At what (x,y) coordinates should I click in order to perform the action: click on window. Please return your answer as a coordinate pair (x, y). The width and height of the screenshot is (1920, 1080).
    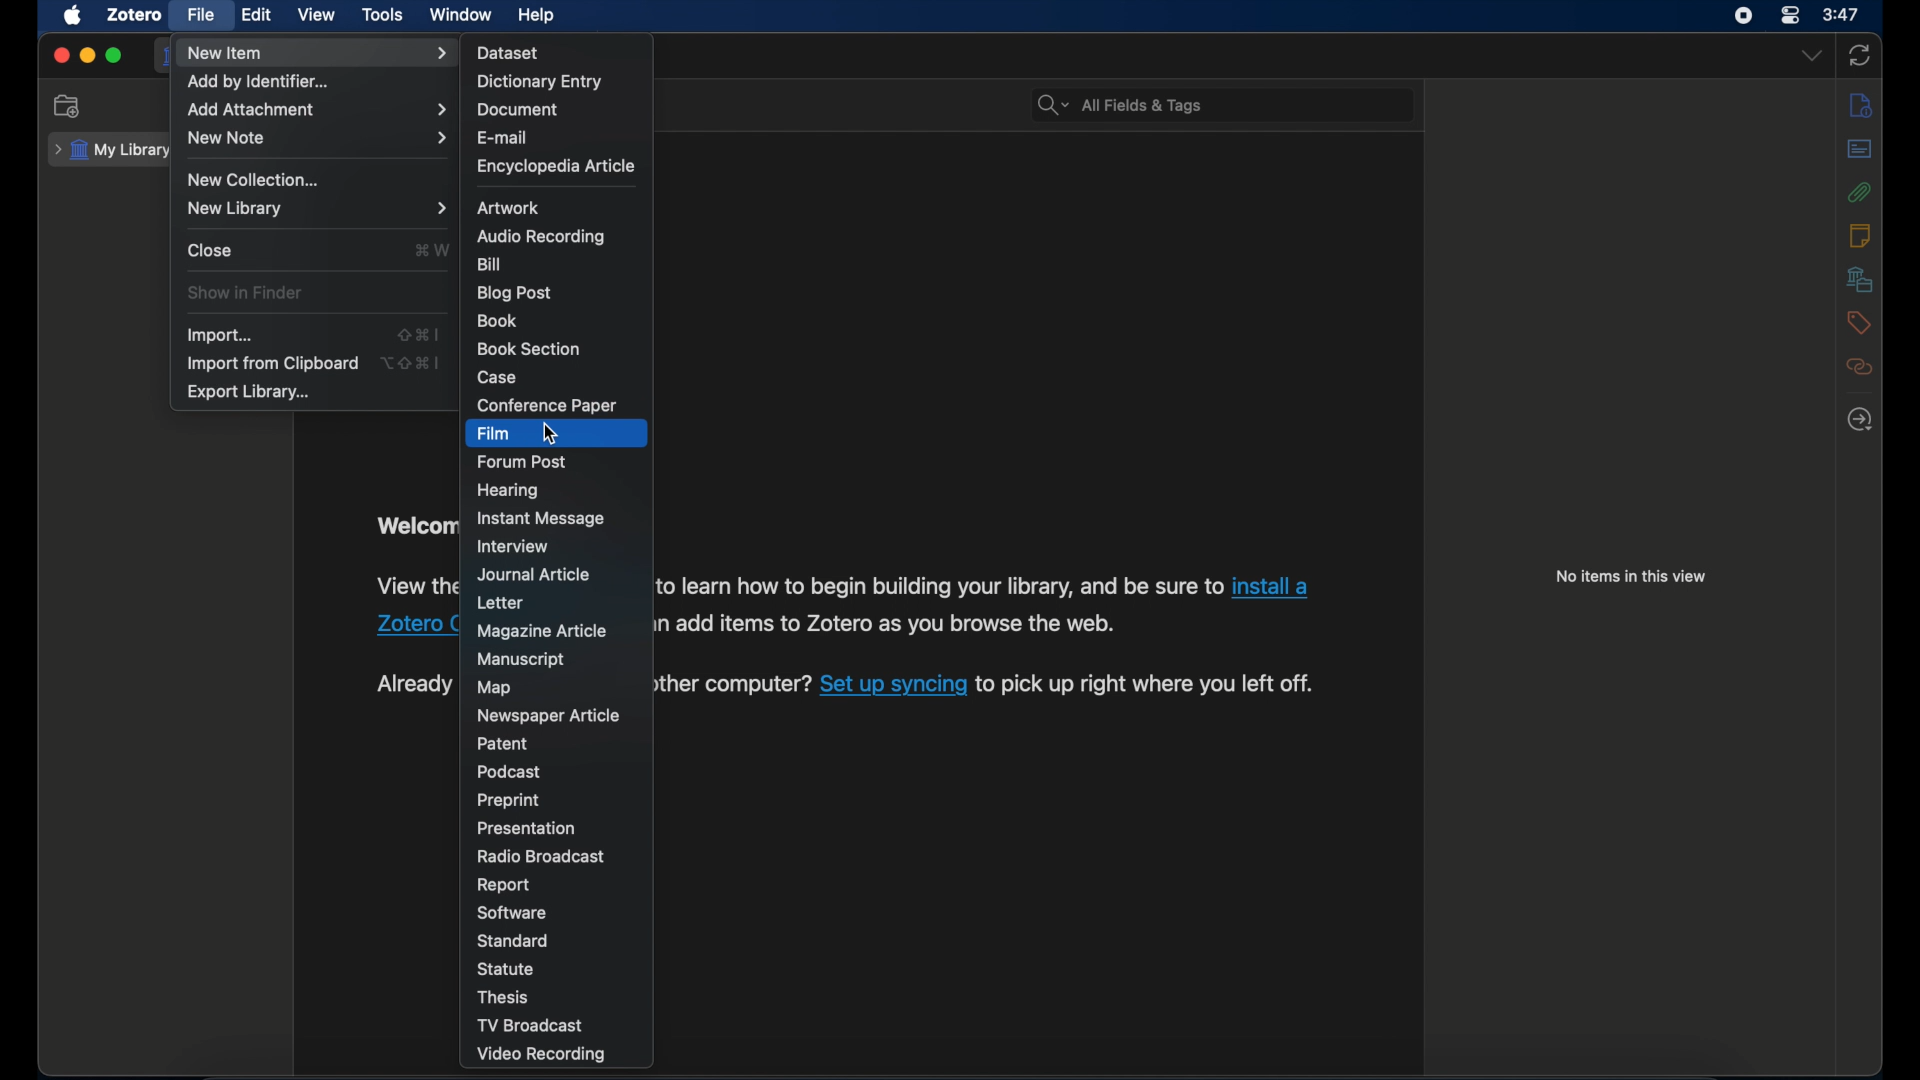
    Looking at the image, I should click on (463, 15).